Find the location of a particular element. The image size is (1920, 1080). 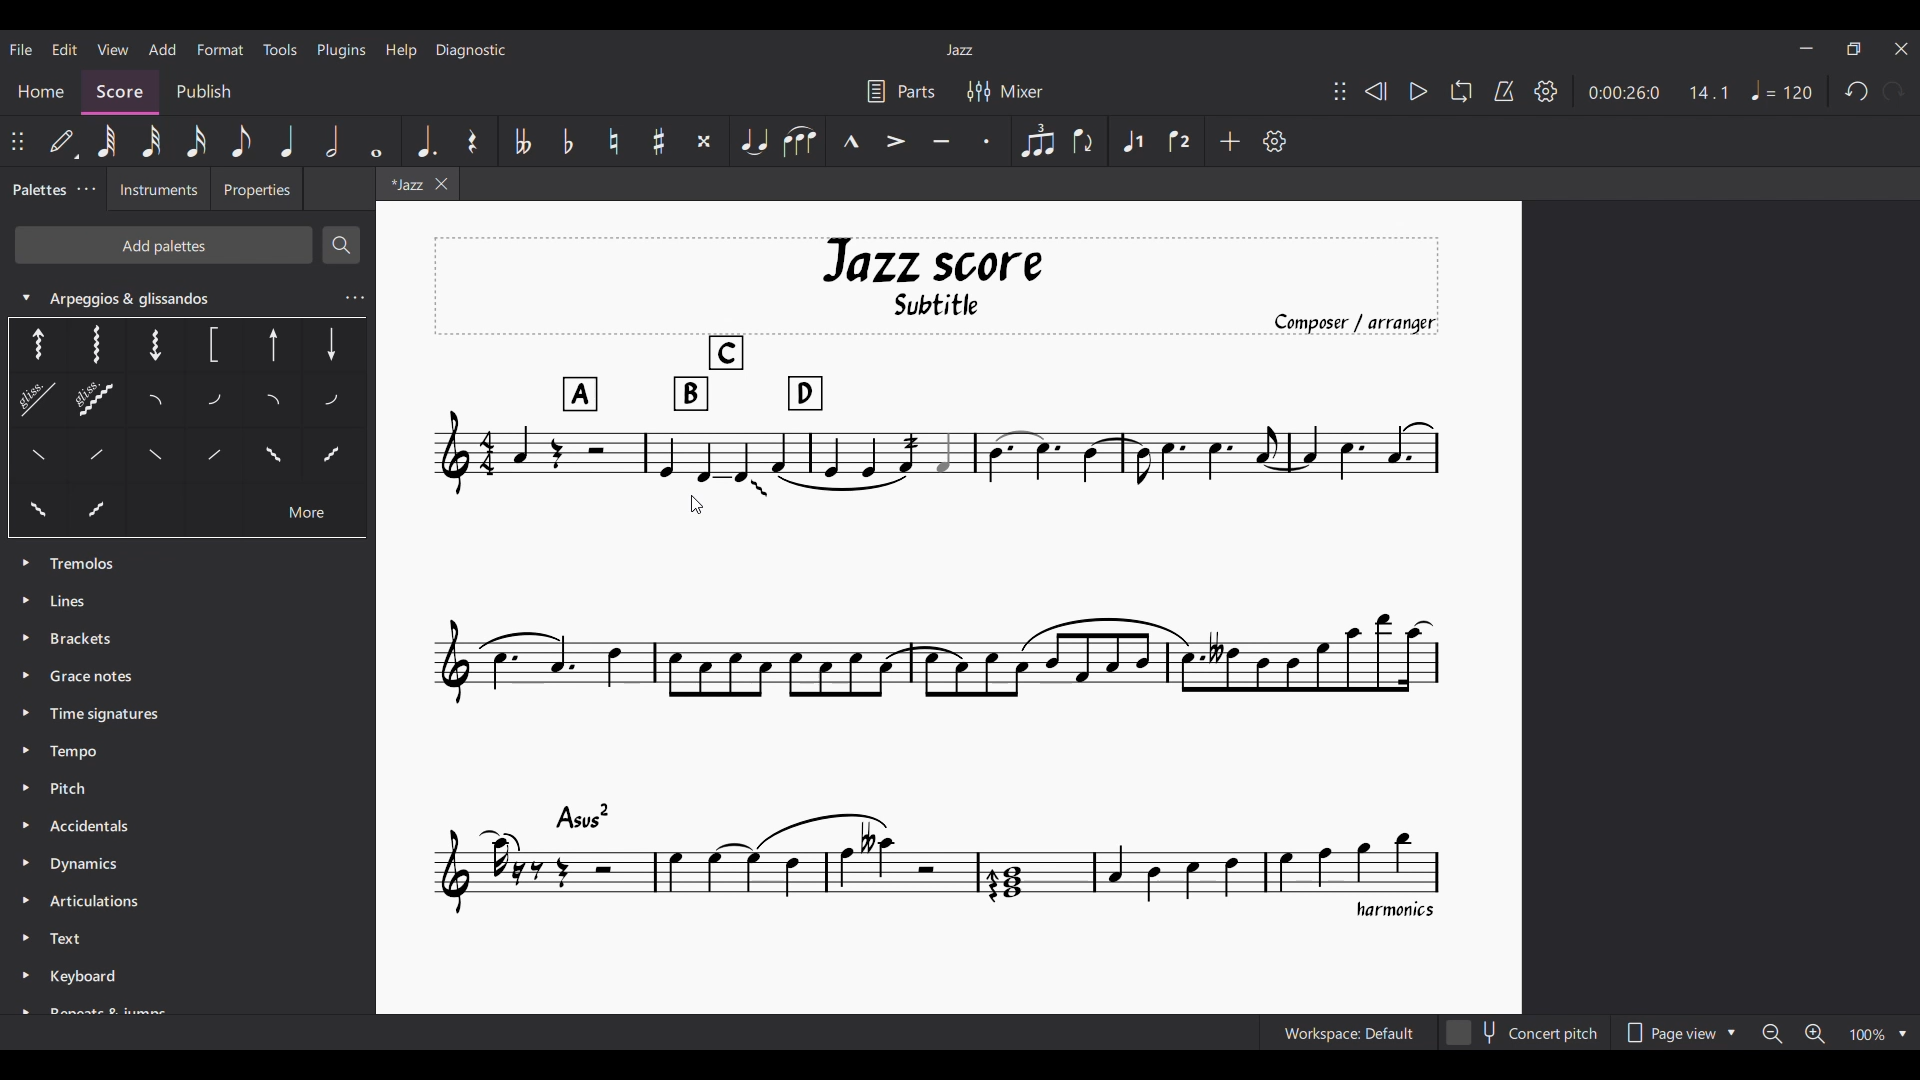

Close interface is located at coordinates (1902, 49).